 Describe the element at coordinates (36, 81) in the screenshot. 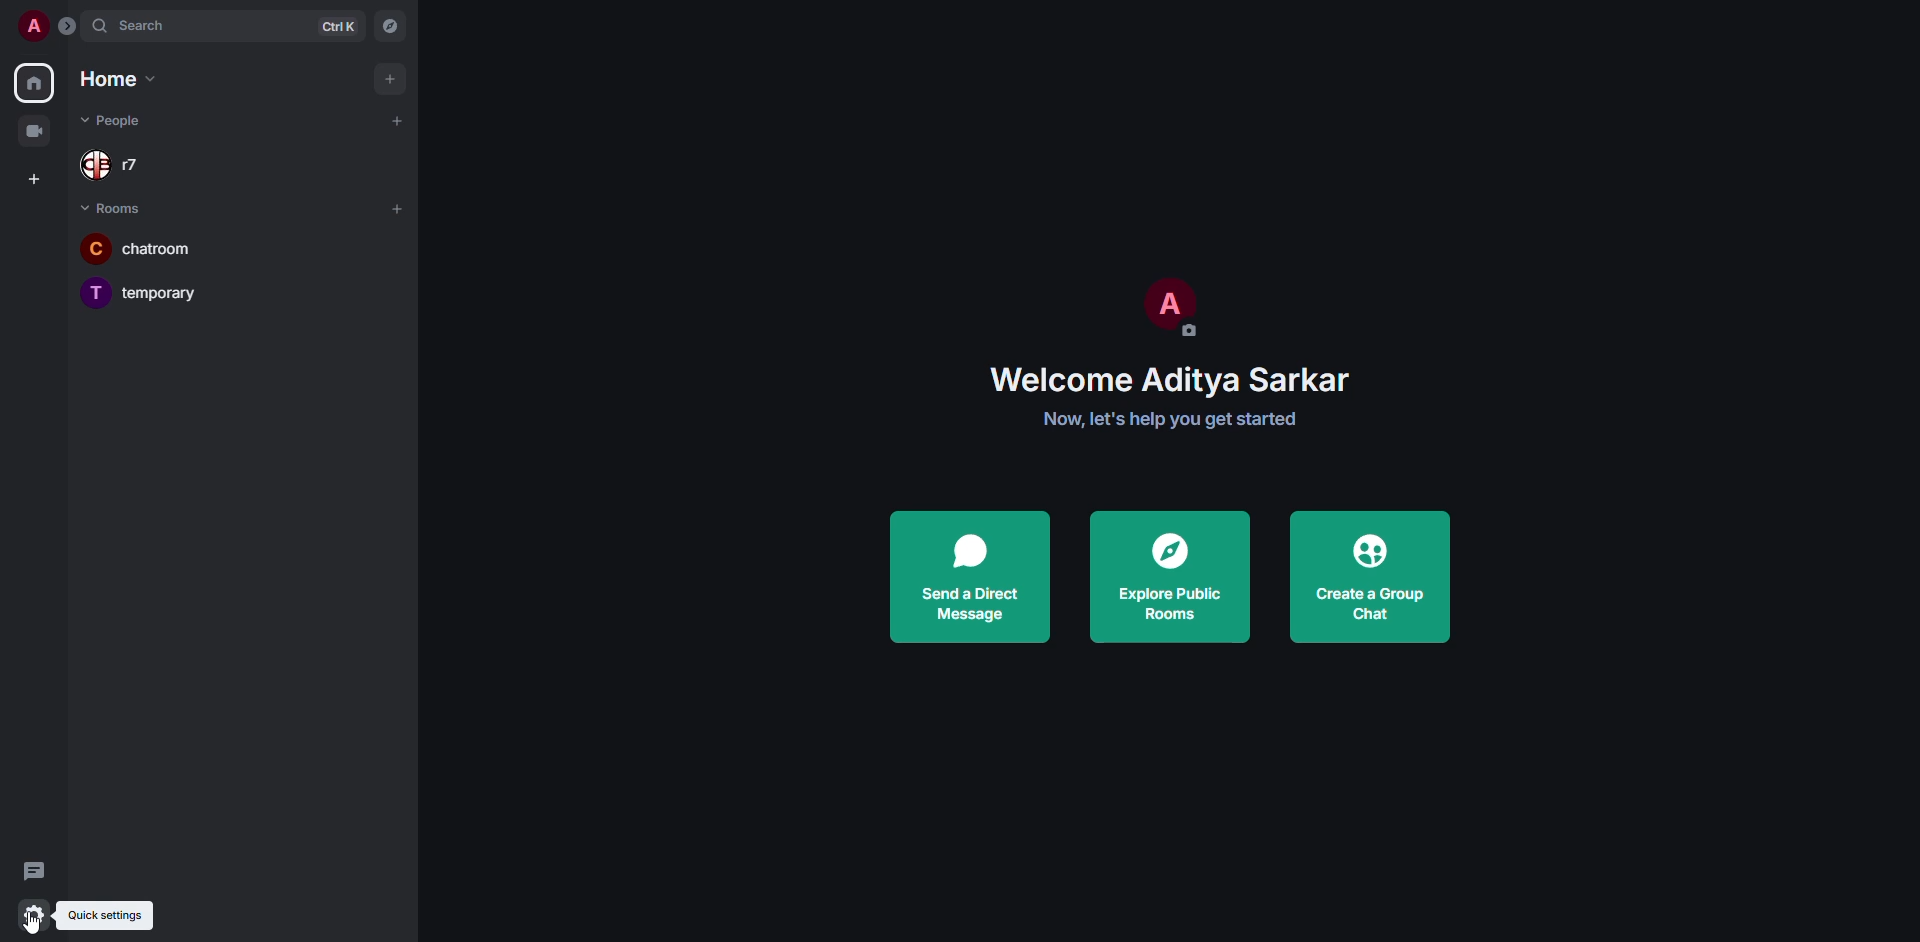

I see `home` at that location.